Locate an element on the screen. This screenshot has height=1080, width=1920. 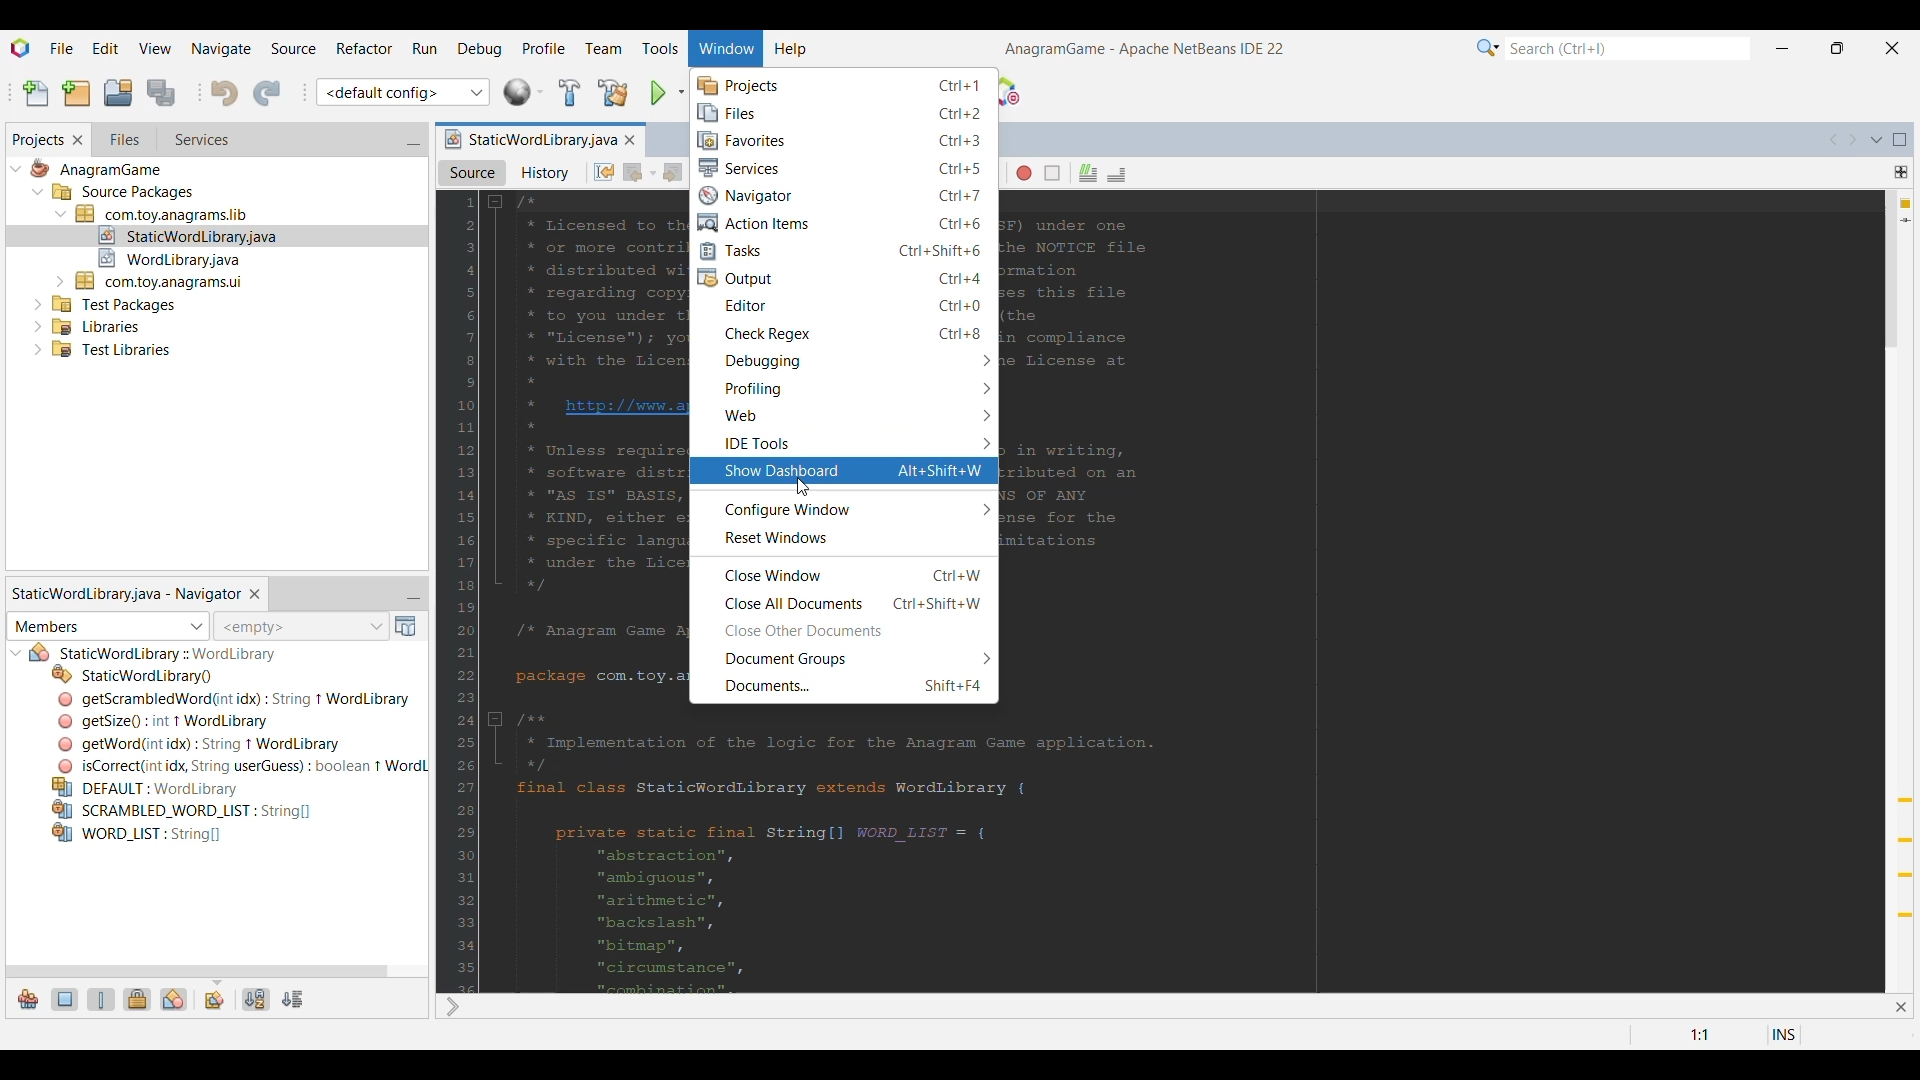
Tools menu is located at coordinates (660, 48).